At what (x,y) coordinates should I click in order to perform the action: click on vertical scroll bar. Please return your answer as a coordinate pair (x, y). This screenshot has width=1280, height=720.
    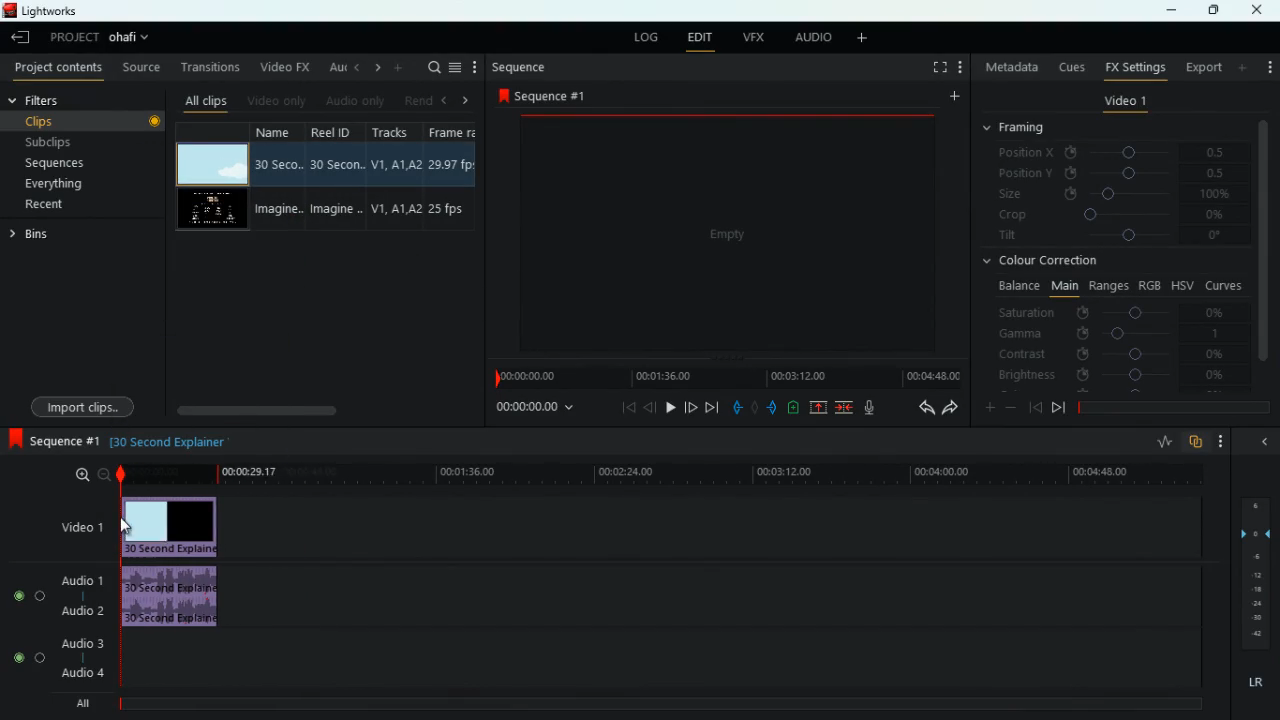
    Looking at the image, I should click on (1263, 248).